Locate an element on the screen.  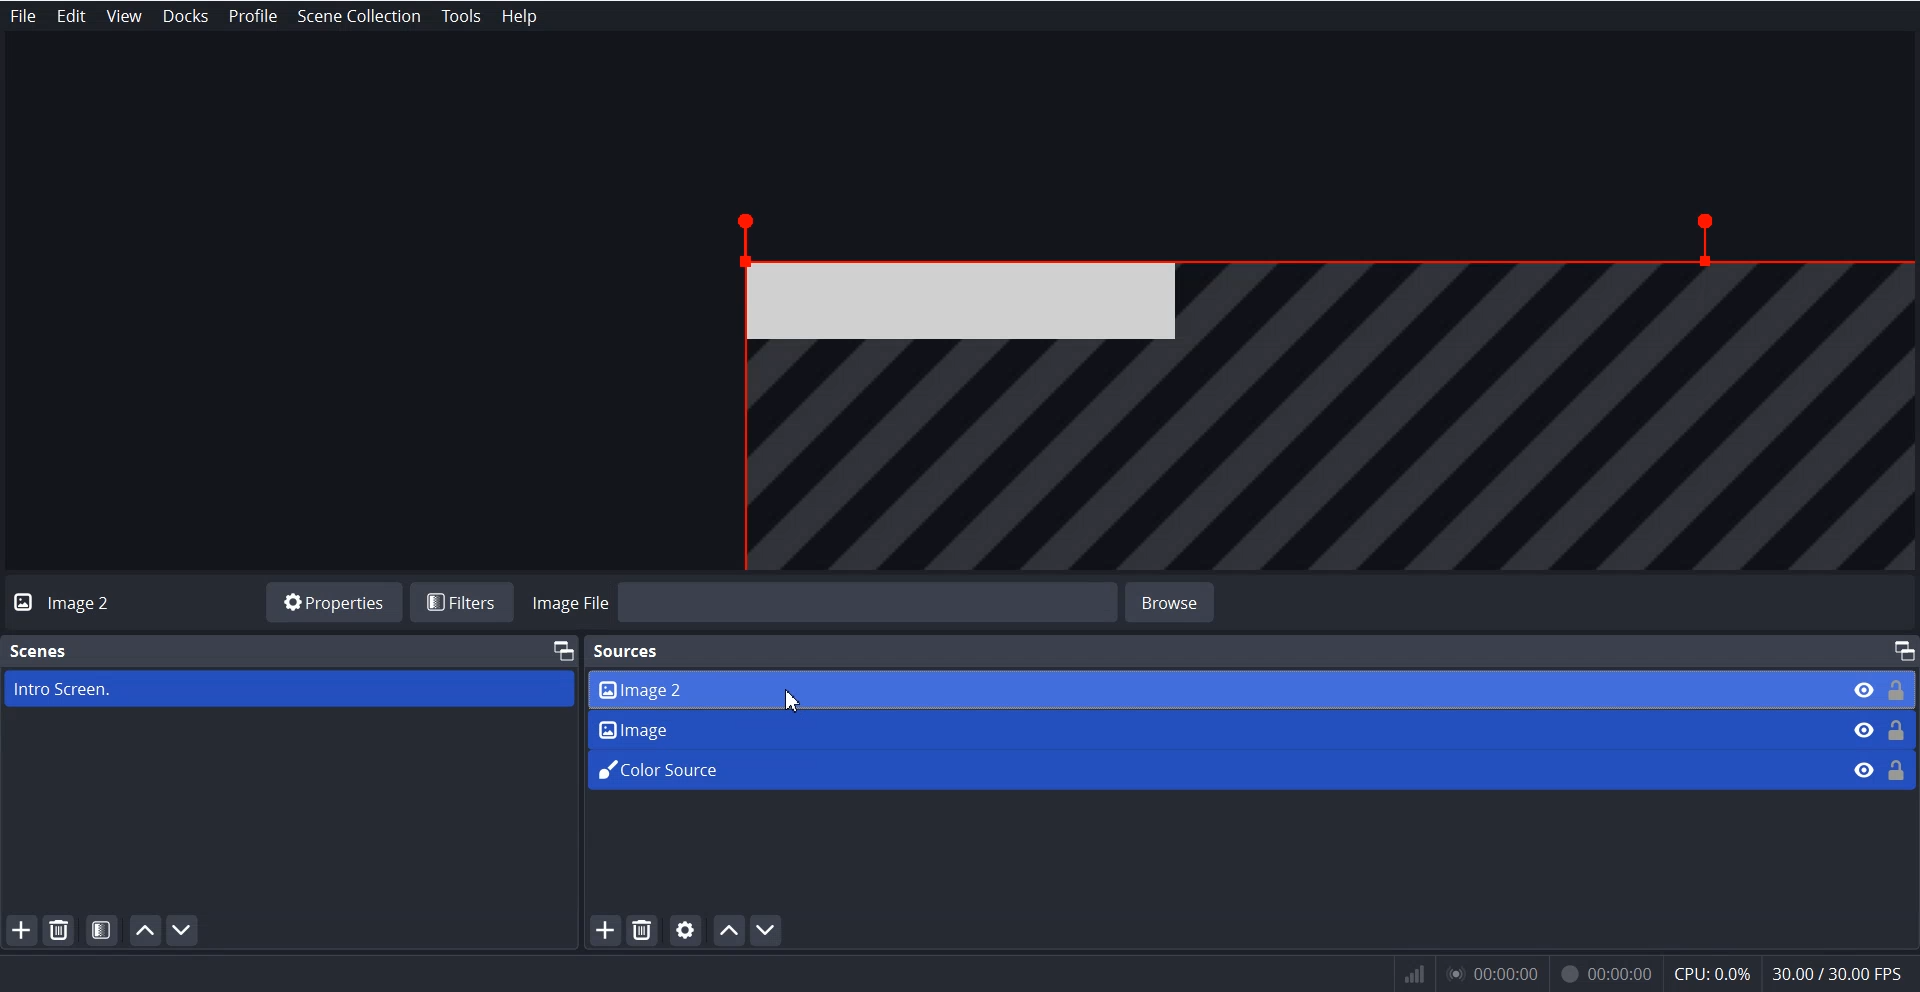
Sources is located at coordinates (630, 649).